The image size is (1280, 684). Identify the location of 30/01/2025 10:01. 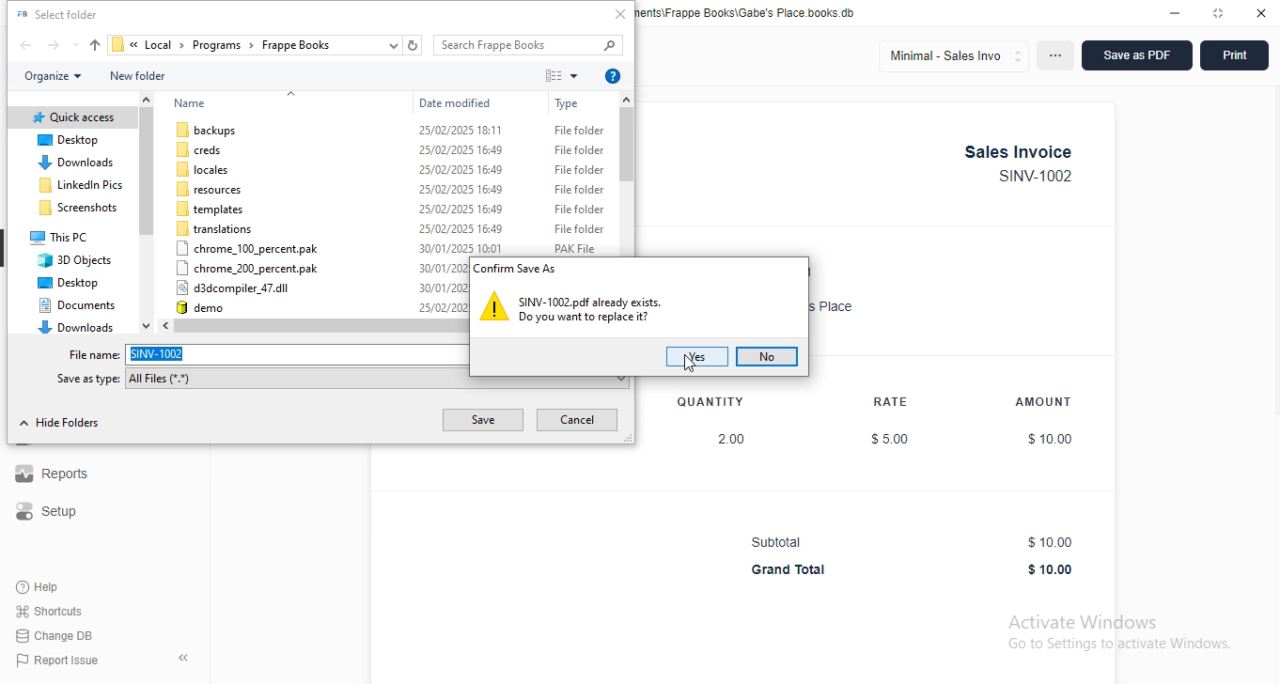
(442, 268).